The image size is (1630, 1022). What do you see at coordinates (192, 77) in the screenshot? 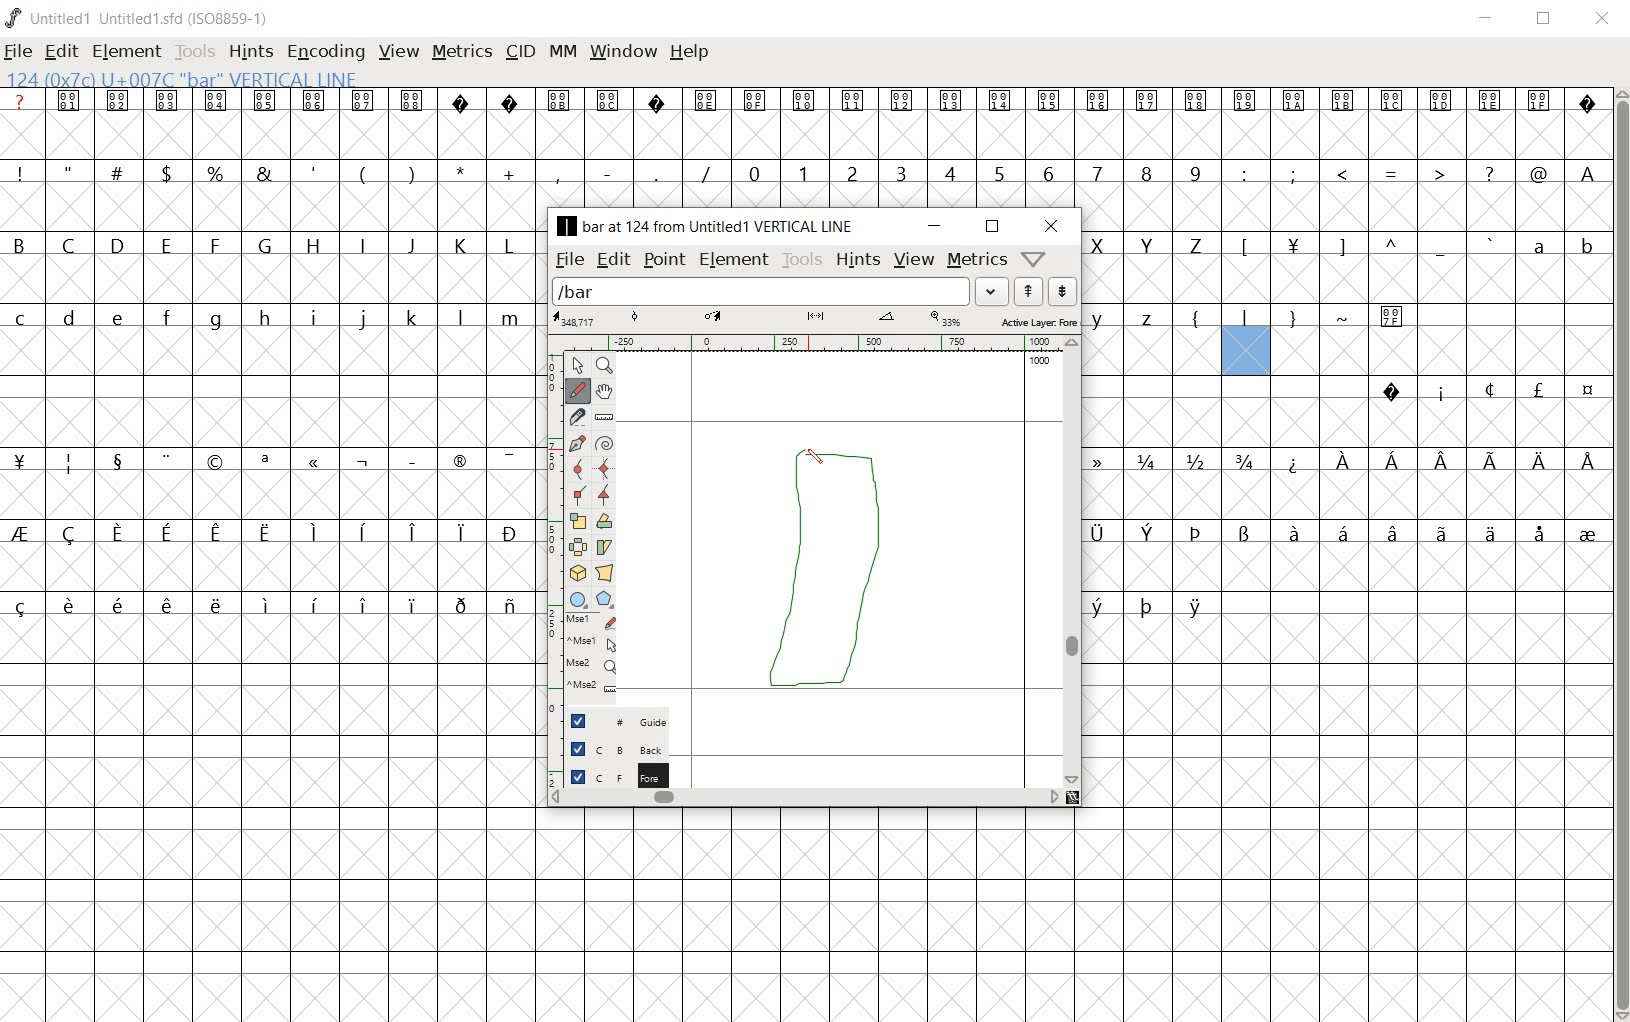
I see `124(0*7c)U+007c"bar"Vertical Line` at bounding box center [192, 77].